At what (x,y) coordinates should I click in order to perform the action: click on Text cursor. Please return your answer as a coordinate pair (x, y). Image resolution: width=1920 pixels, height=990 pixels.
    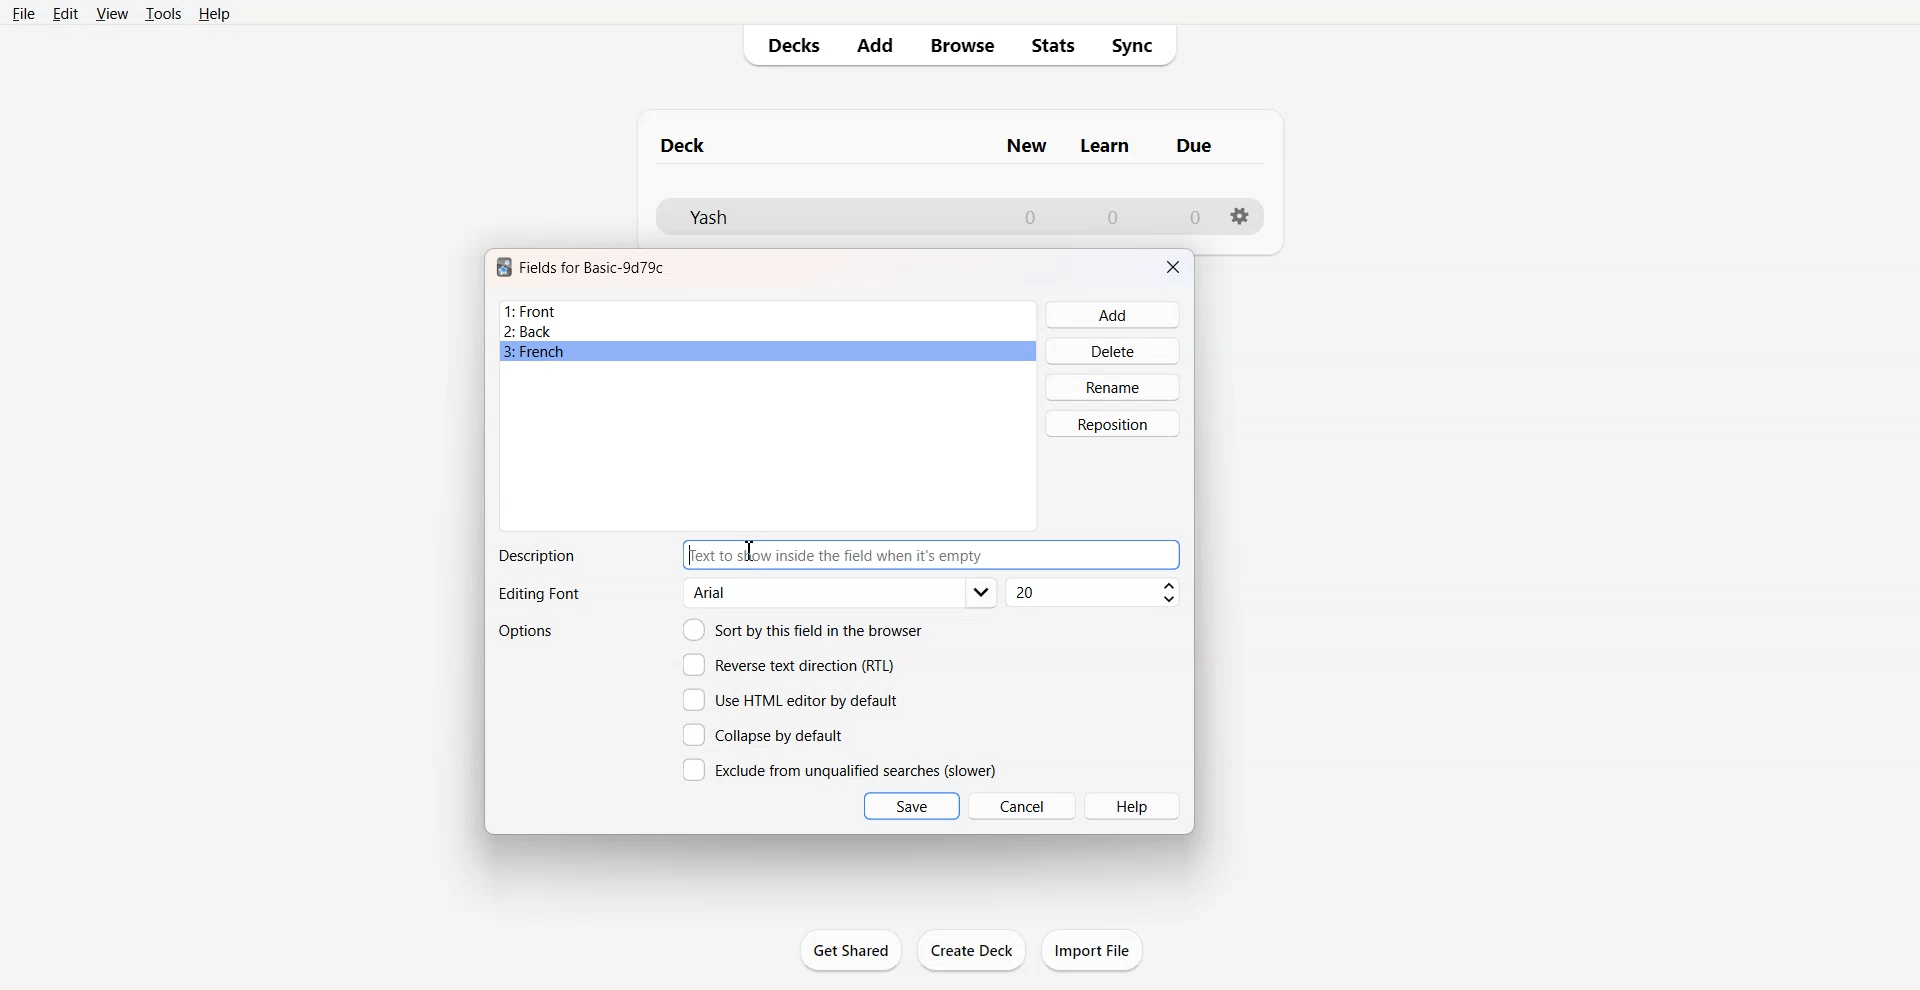
    Looking at the image, I should click on (749, 551).